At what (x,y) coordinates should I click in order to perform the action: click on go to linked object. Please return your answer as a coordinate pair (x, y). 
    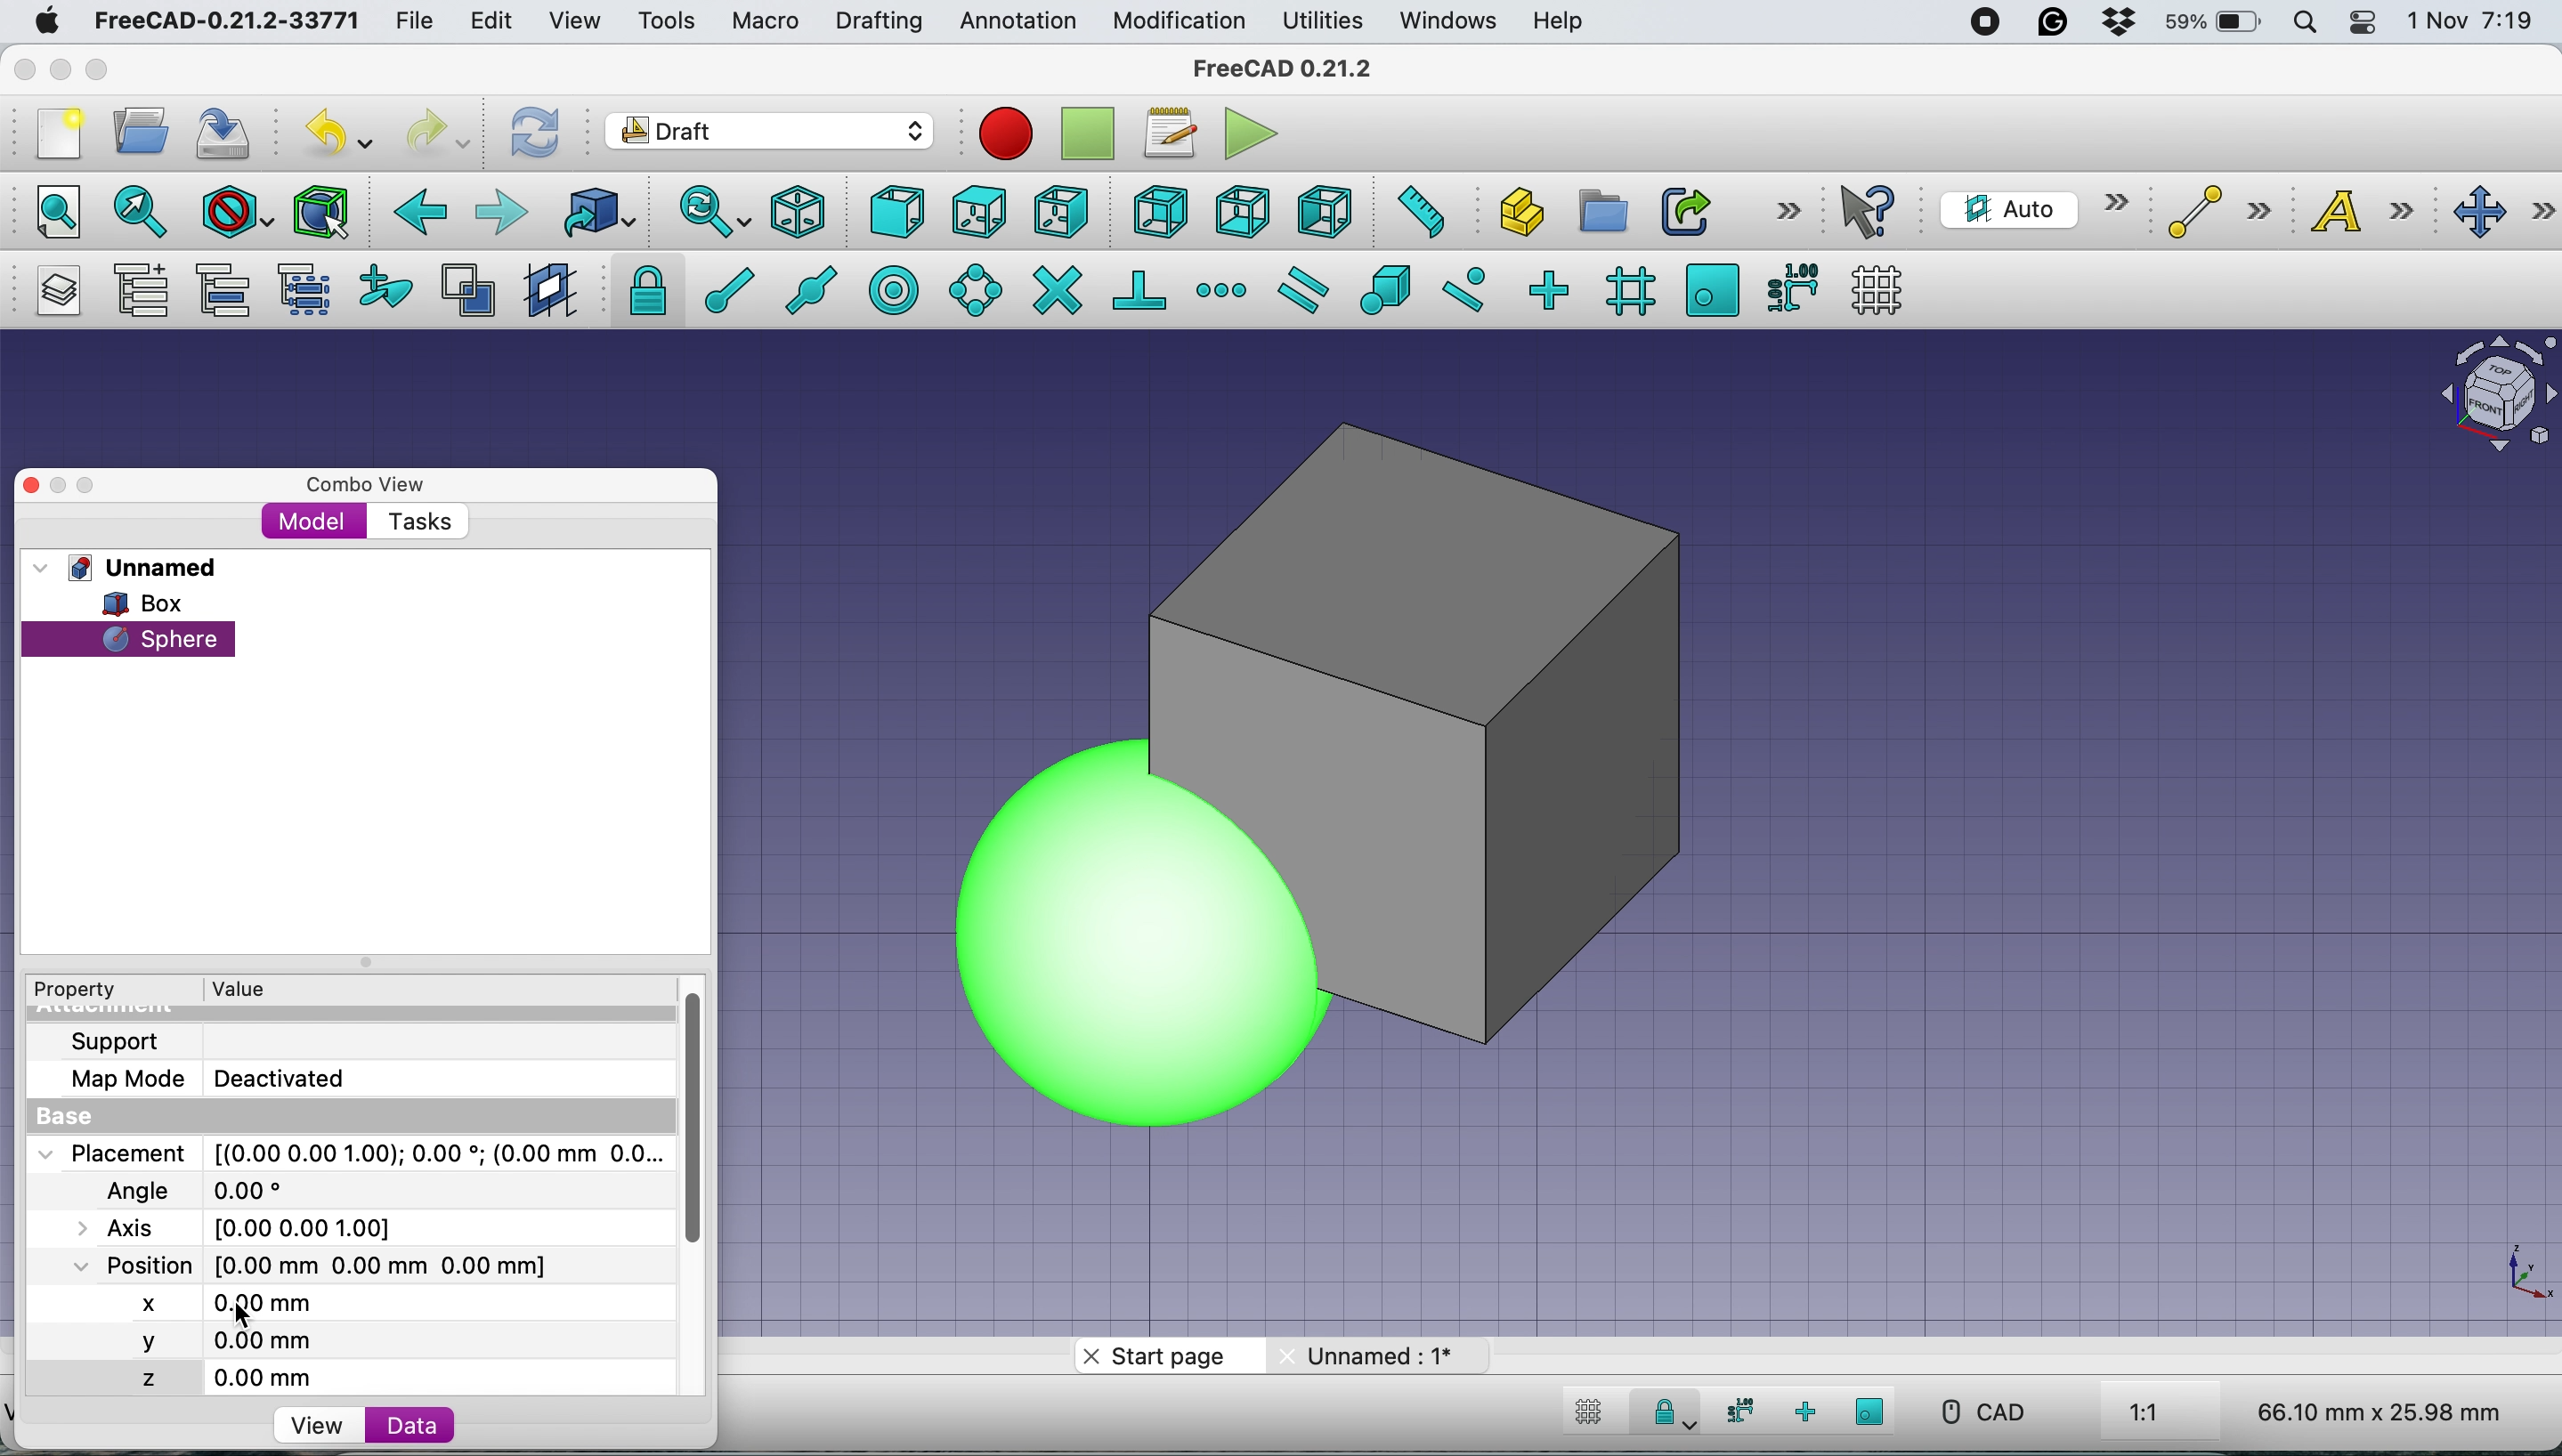
    Looking at the image, I should click on (598, 212).